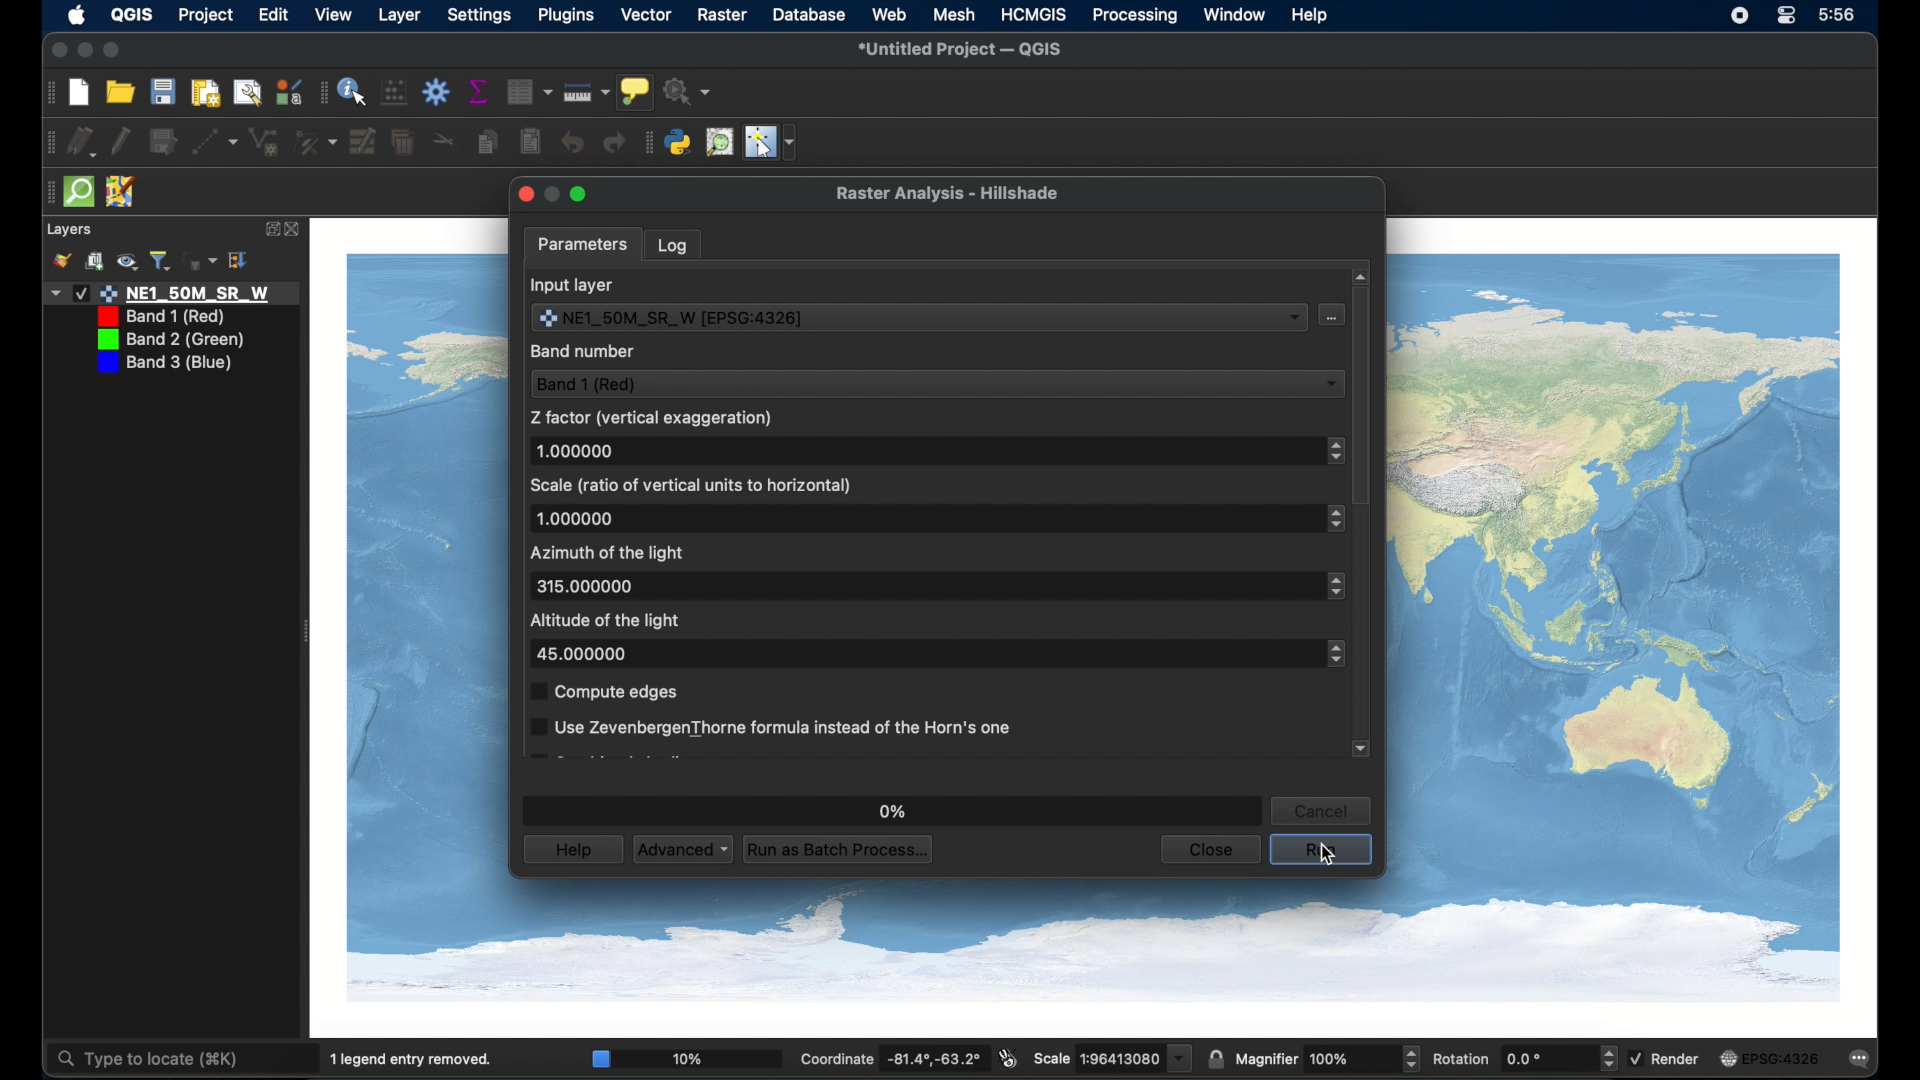 This screenshot has height=1080, width=1920. I want to click on scroll up arrow, so click(1363, 277).